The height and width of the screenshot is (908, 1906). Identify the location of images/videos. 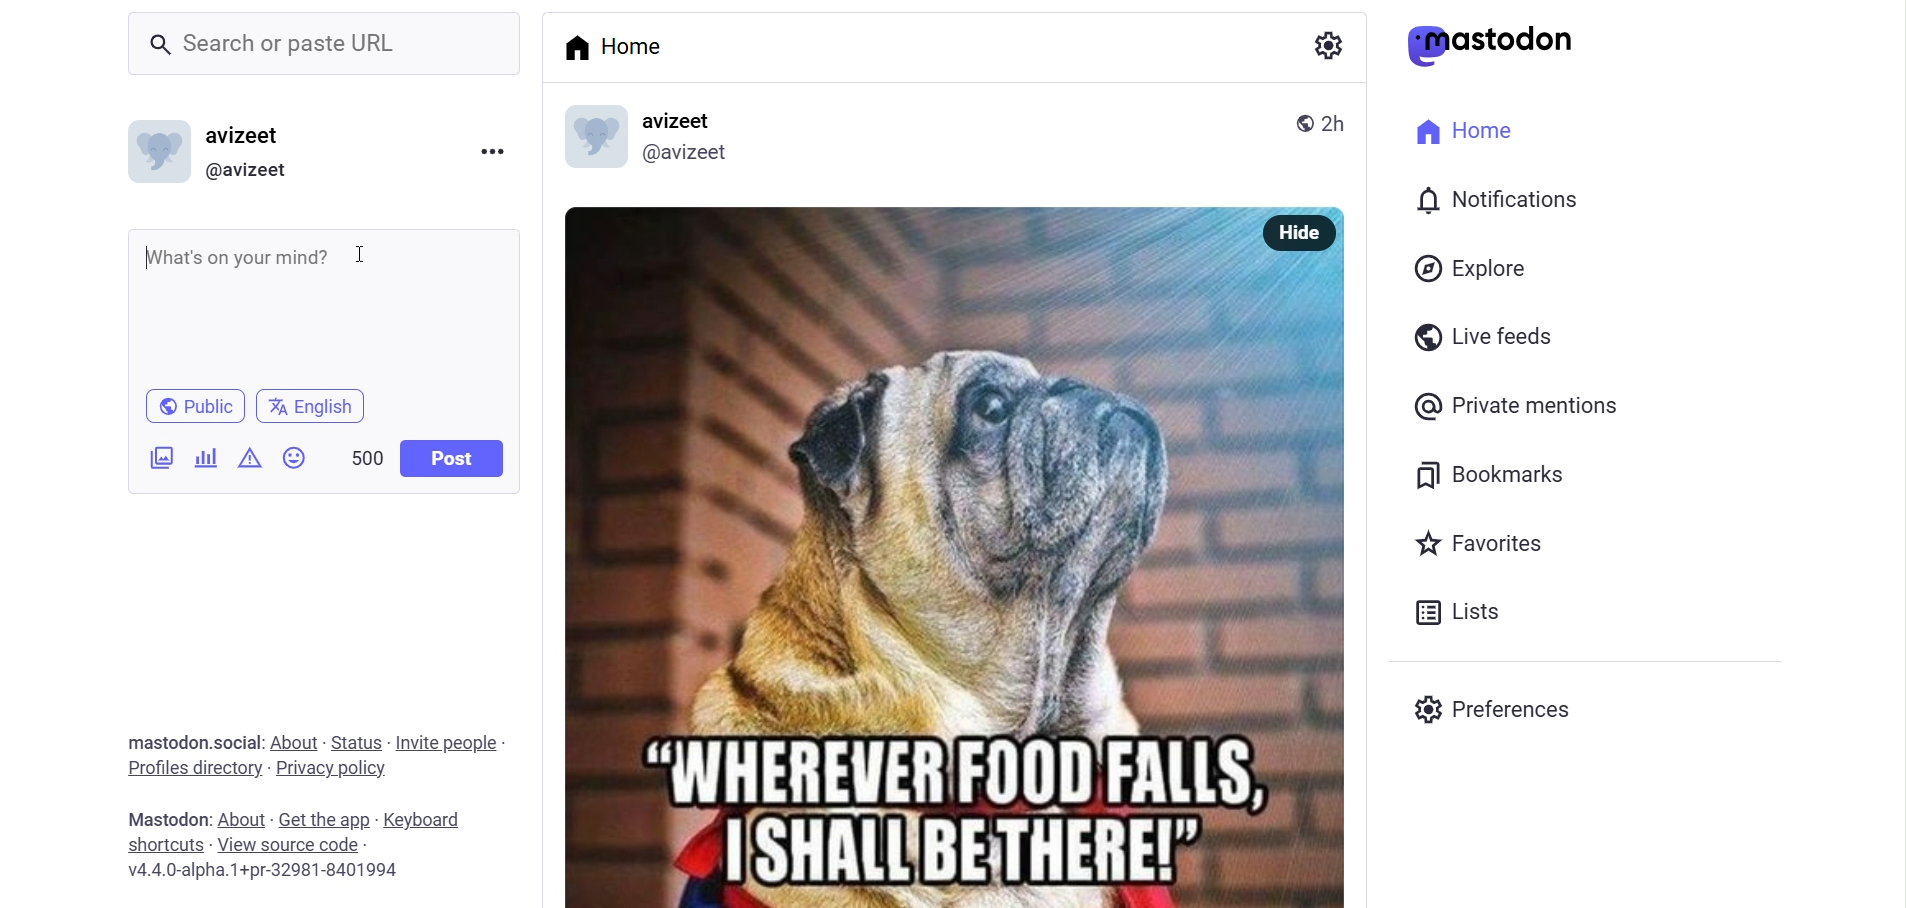
(156, 459).